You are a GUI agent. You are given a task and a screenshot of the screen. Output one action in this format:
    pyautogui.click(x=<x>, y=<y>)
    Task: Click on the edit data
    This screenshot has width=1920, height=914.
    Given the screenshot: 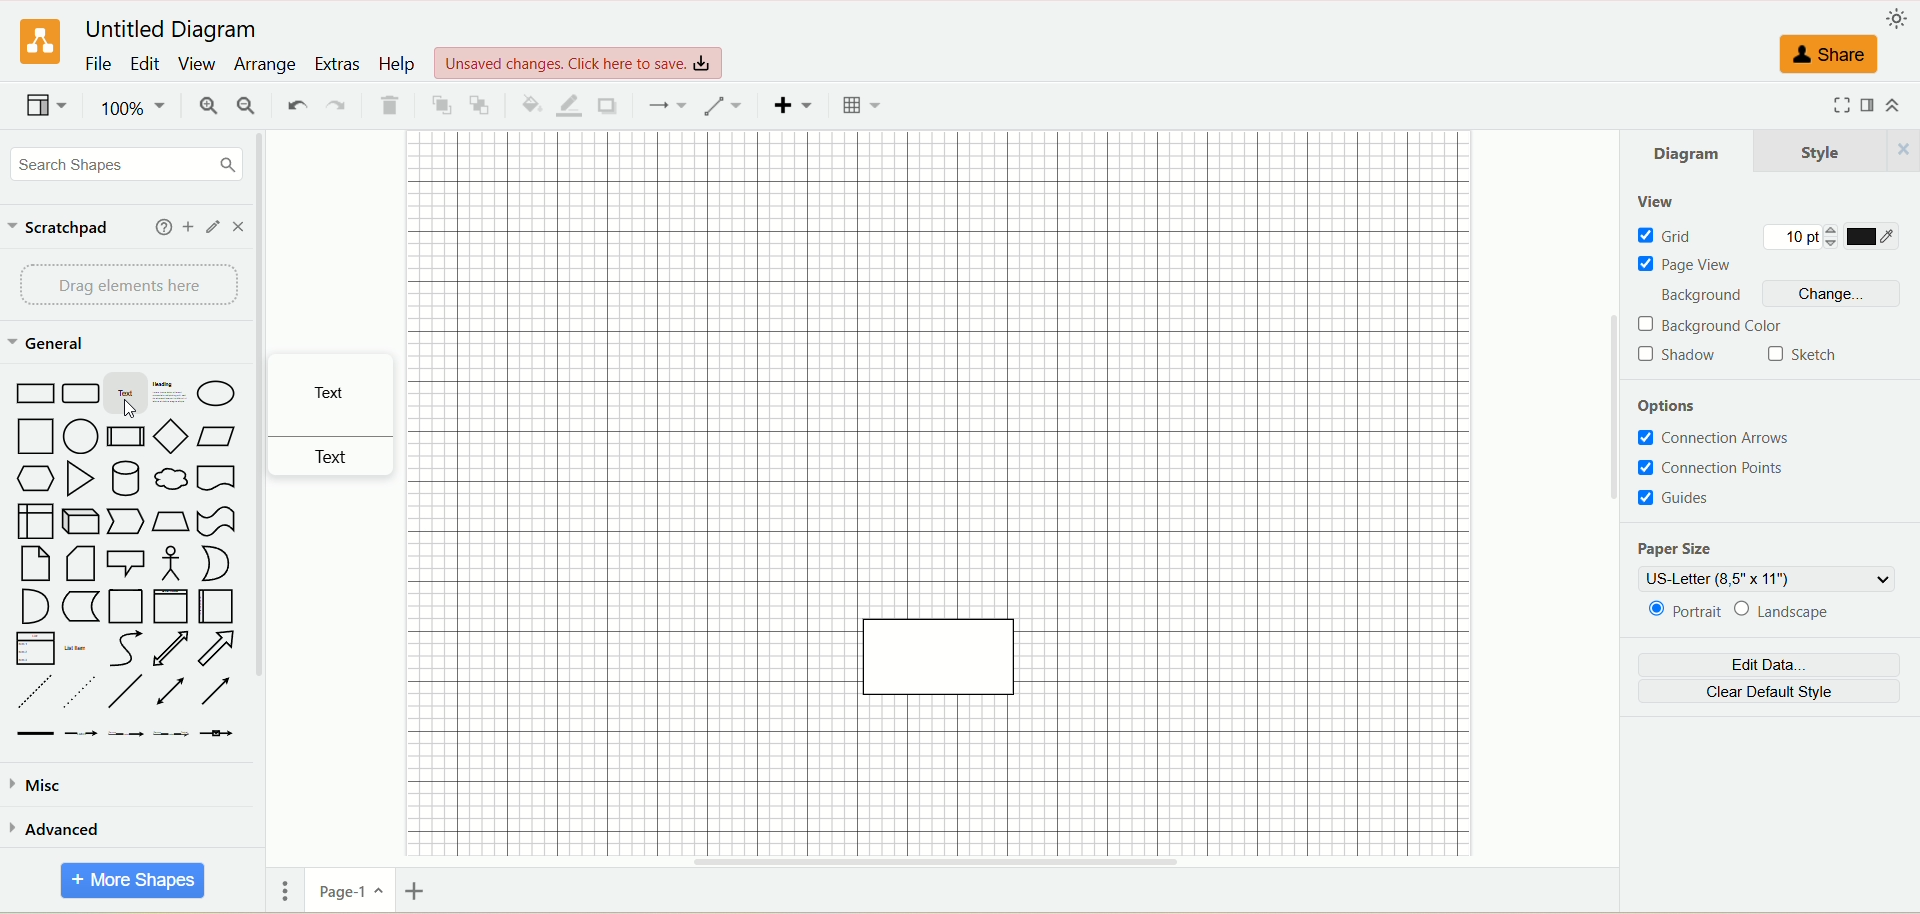 What is the action you would take?
    pyautogui.click(x=1777, y=666)
    